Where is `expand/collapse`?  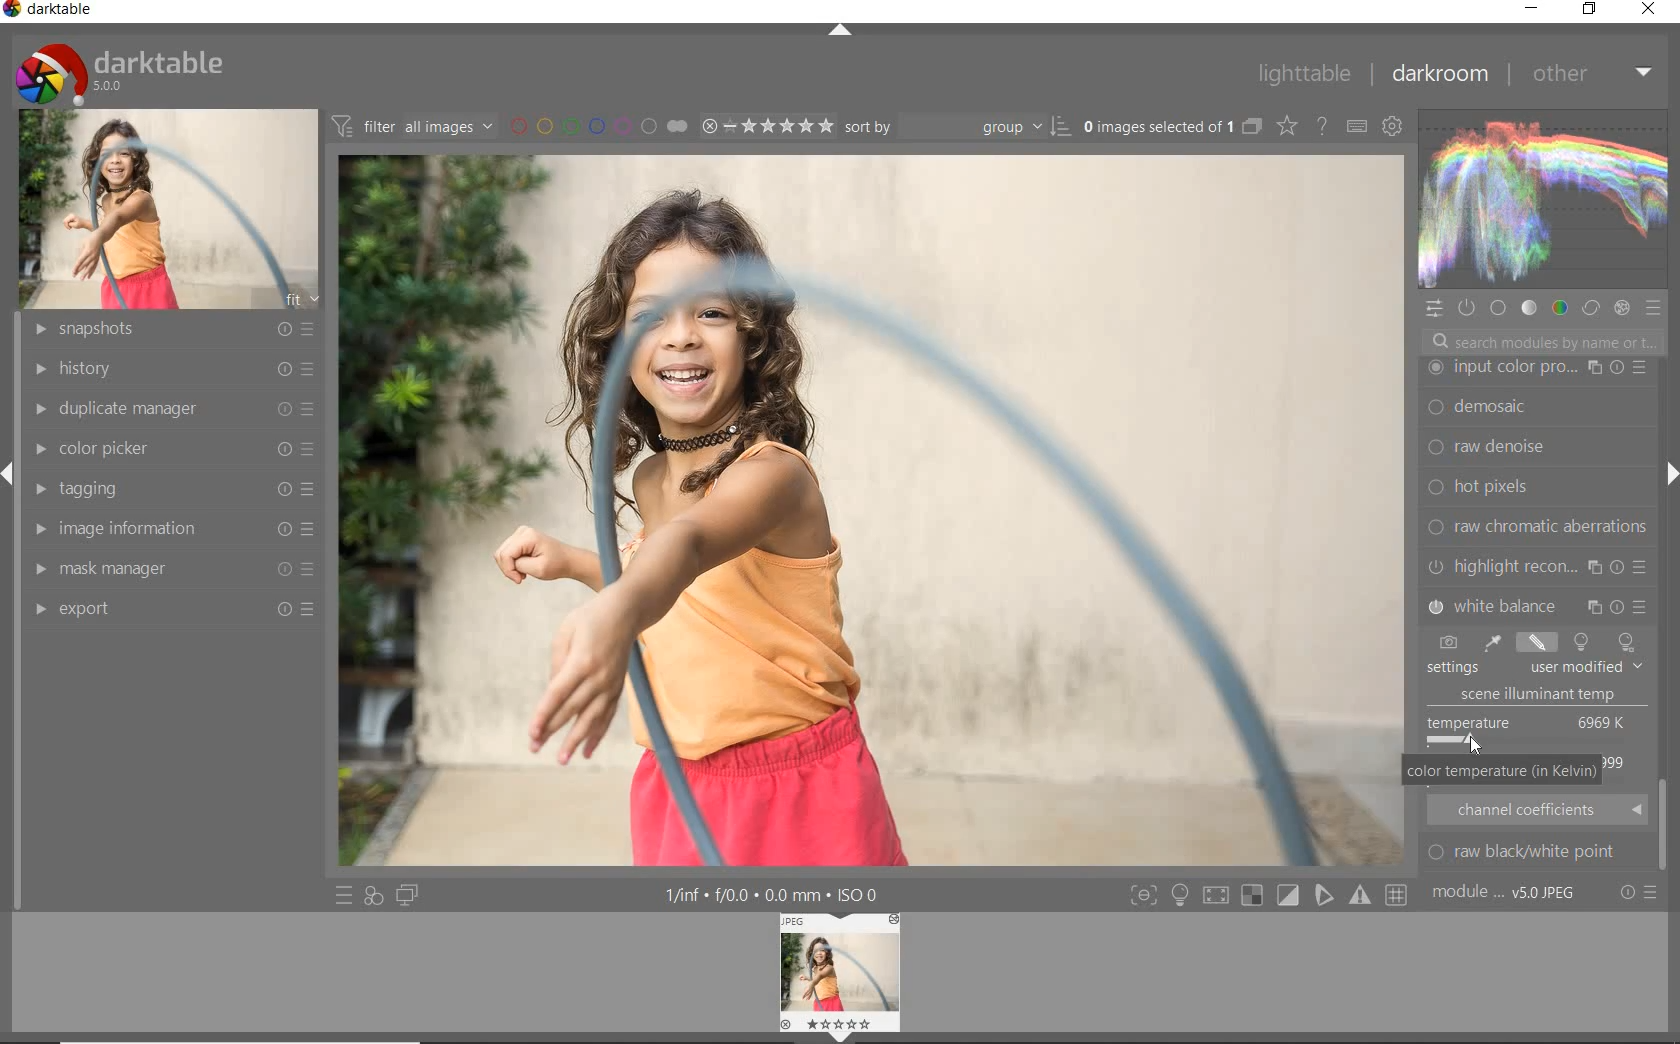
expand/collapse is located at coordinates (1665, 478).